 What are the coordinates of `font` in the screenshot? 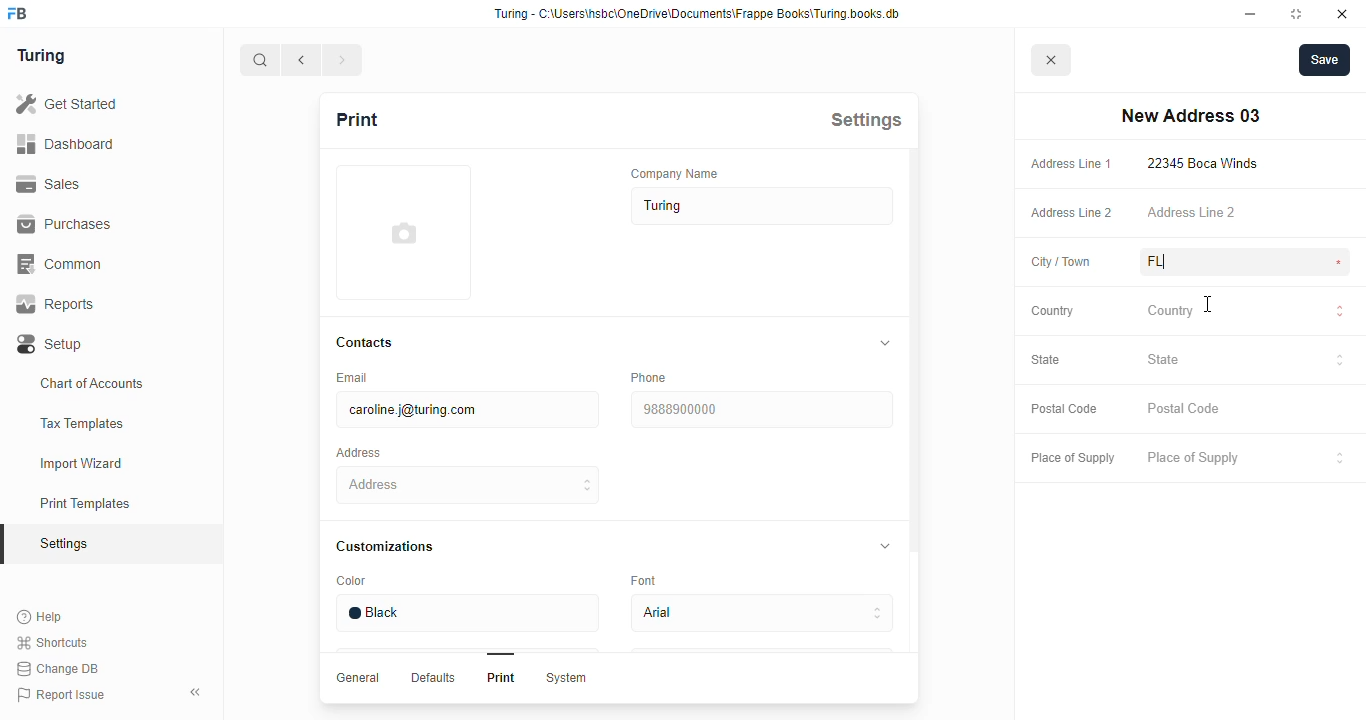 It's located at (647, 579).